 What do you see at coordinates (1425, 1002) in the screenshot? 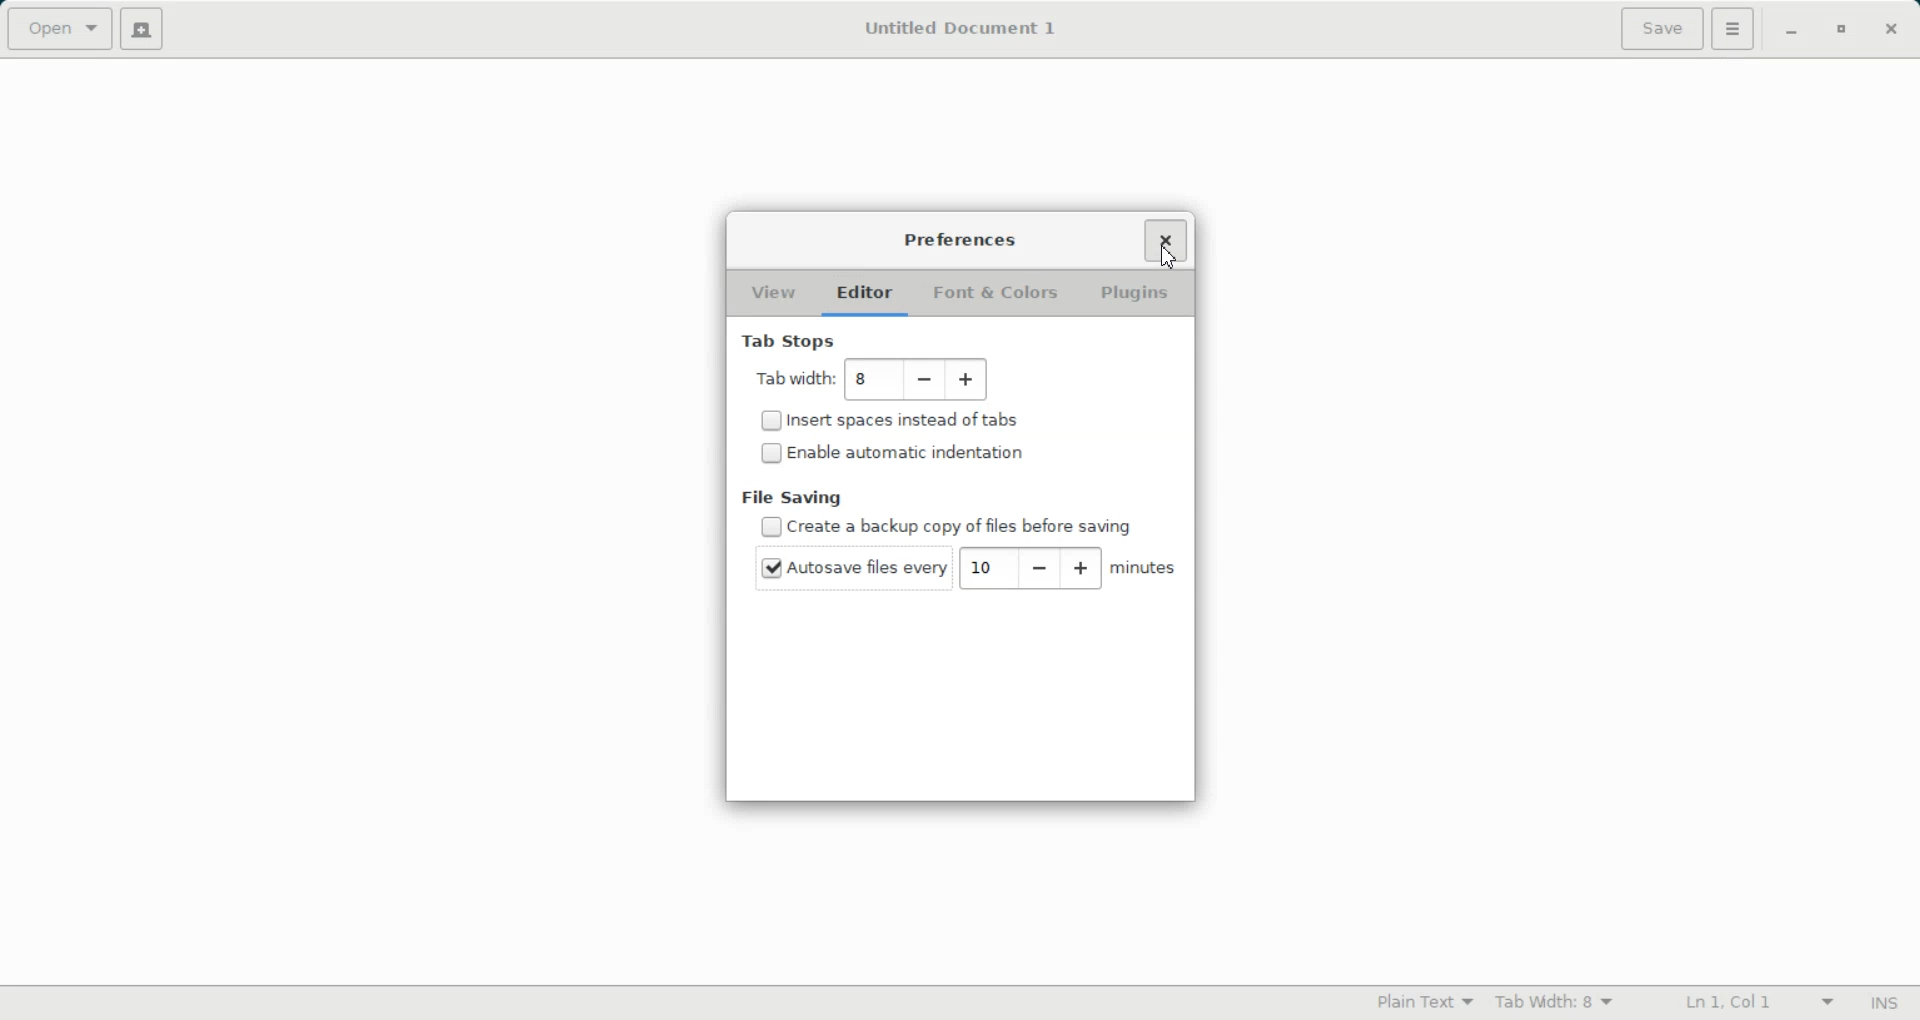
I see `Plain Text` at bounding box center [1425, 1002].